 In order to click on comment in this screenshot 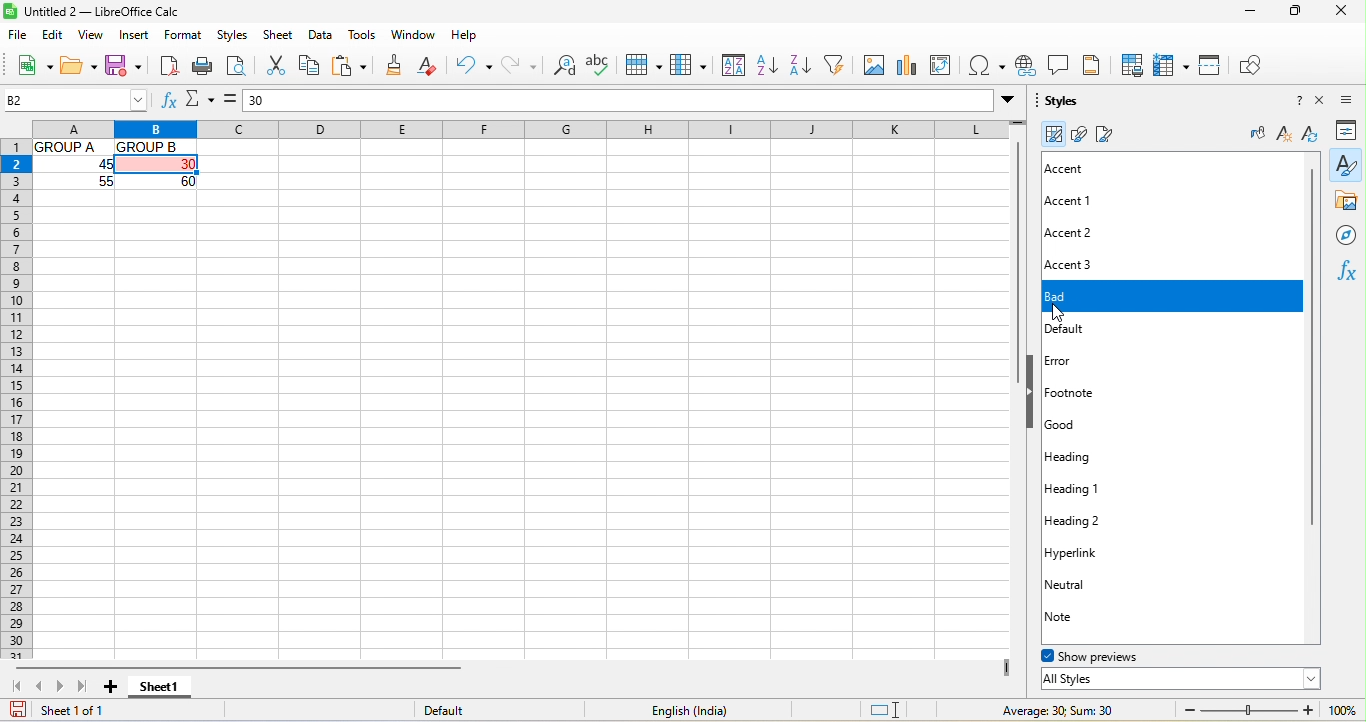, I will do `click(1063, 64)`.